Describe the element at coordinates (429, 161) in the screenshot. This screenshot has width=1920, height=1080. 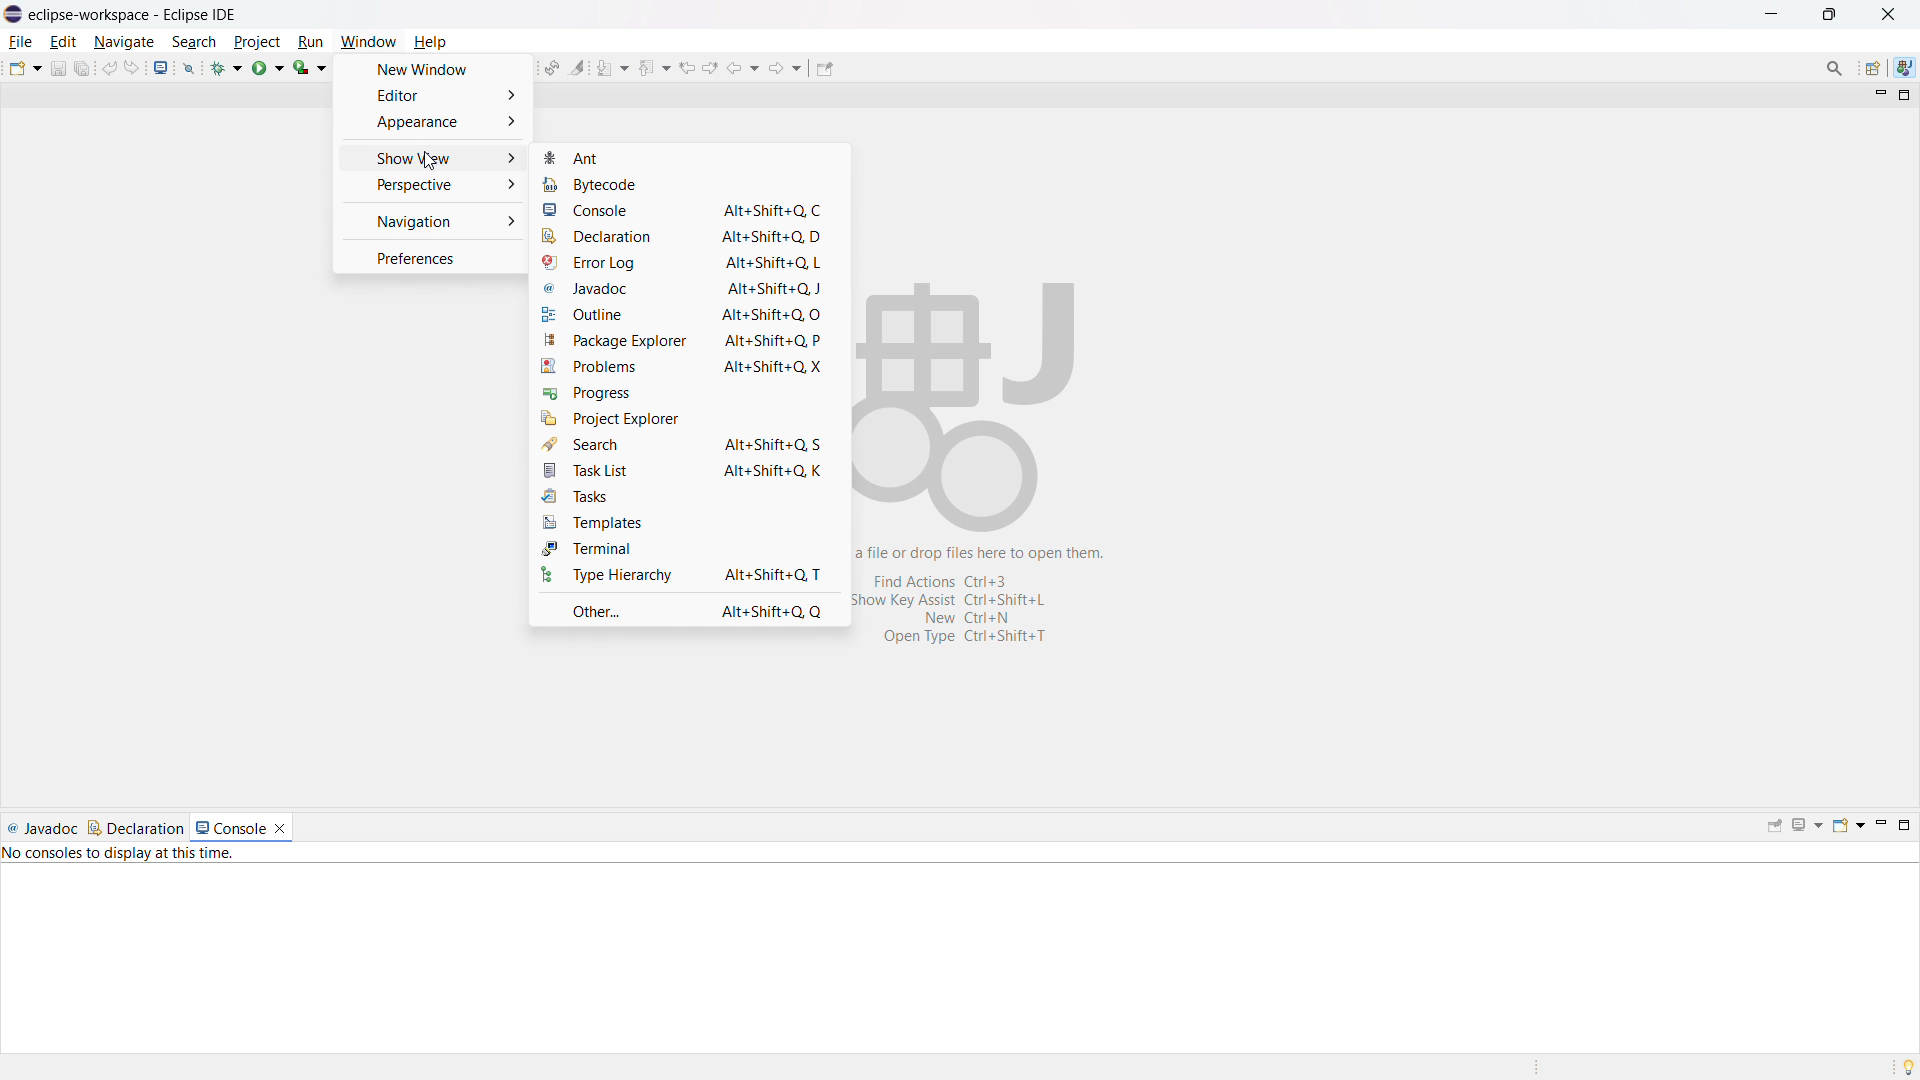
I see `cursor` at that location.